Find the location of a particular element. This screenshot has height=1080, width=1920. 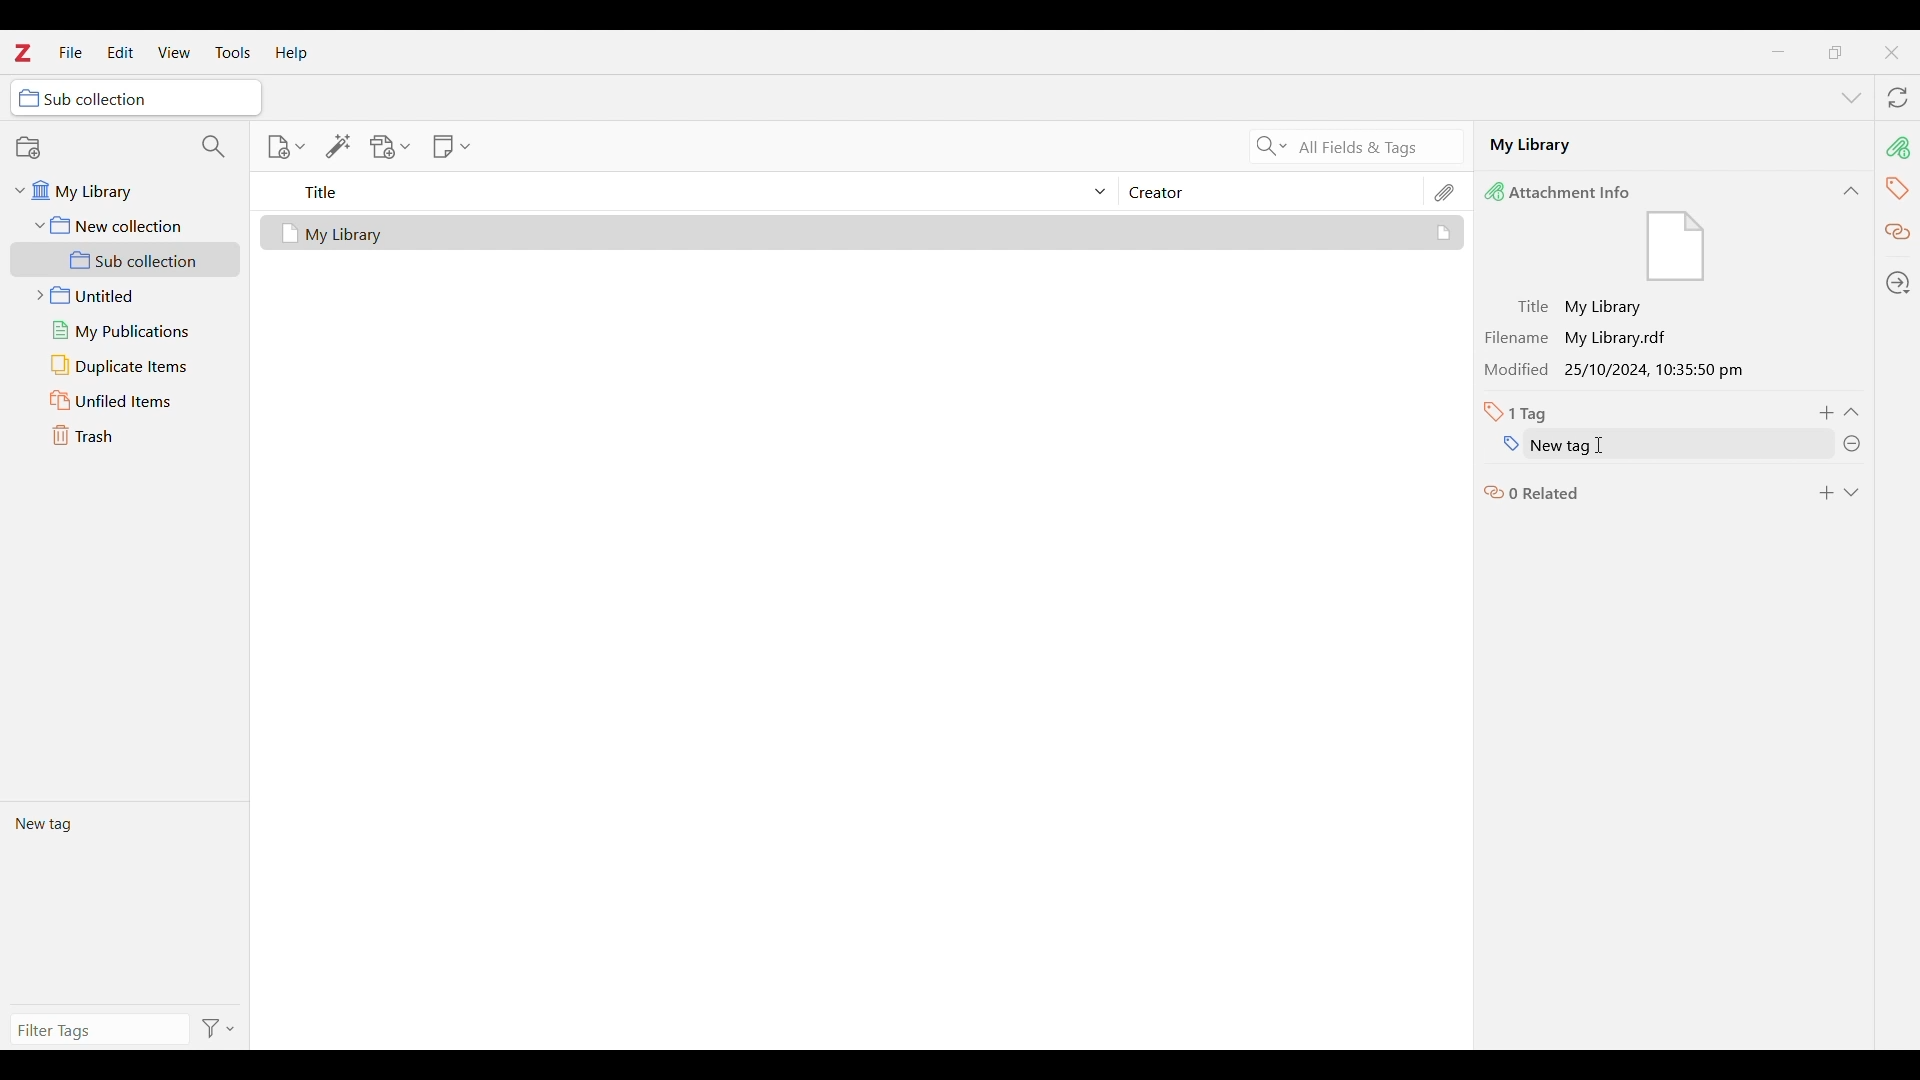

Untitled folder is located at coordinates (121, 293).